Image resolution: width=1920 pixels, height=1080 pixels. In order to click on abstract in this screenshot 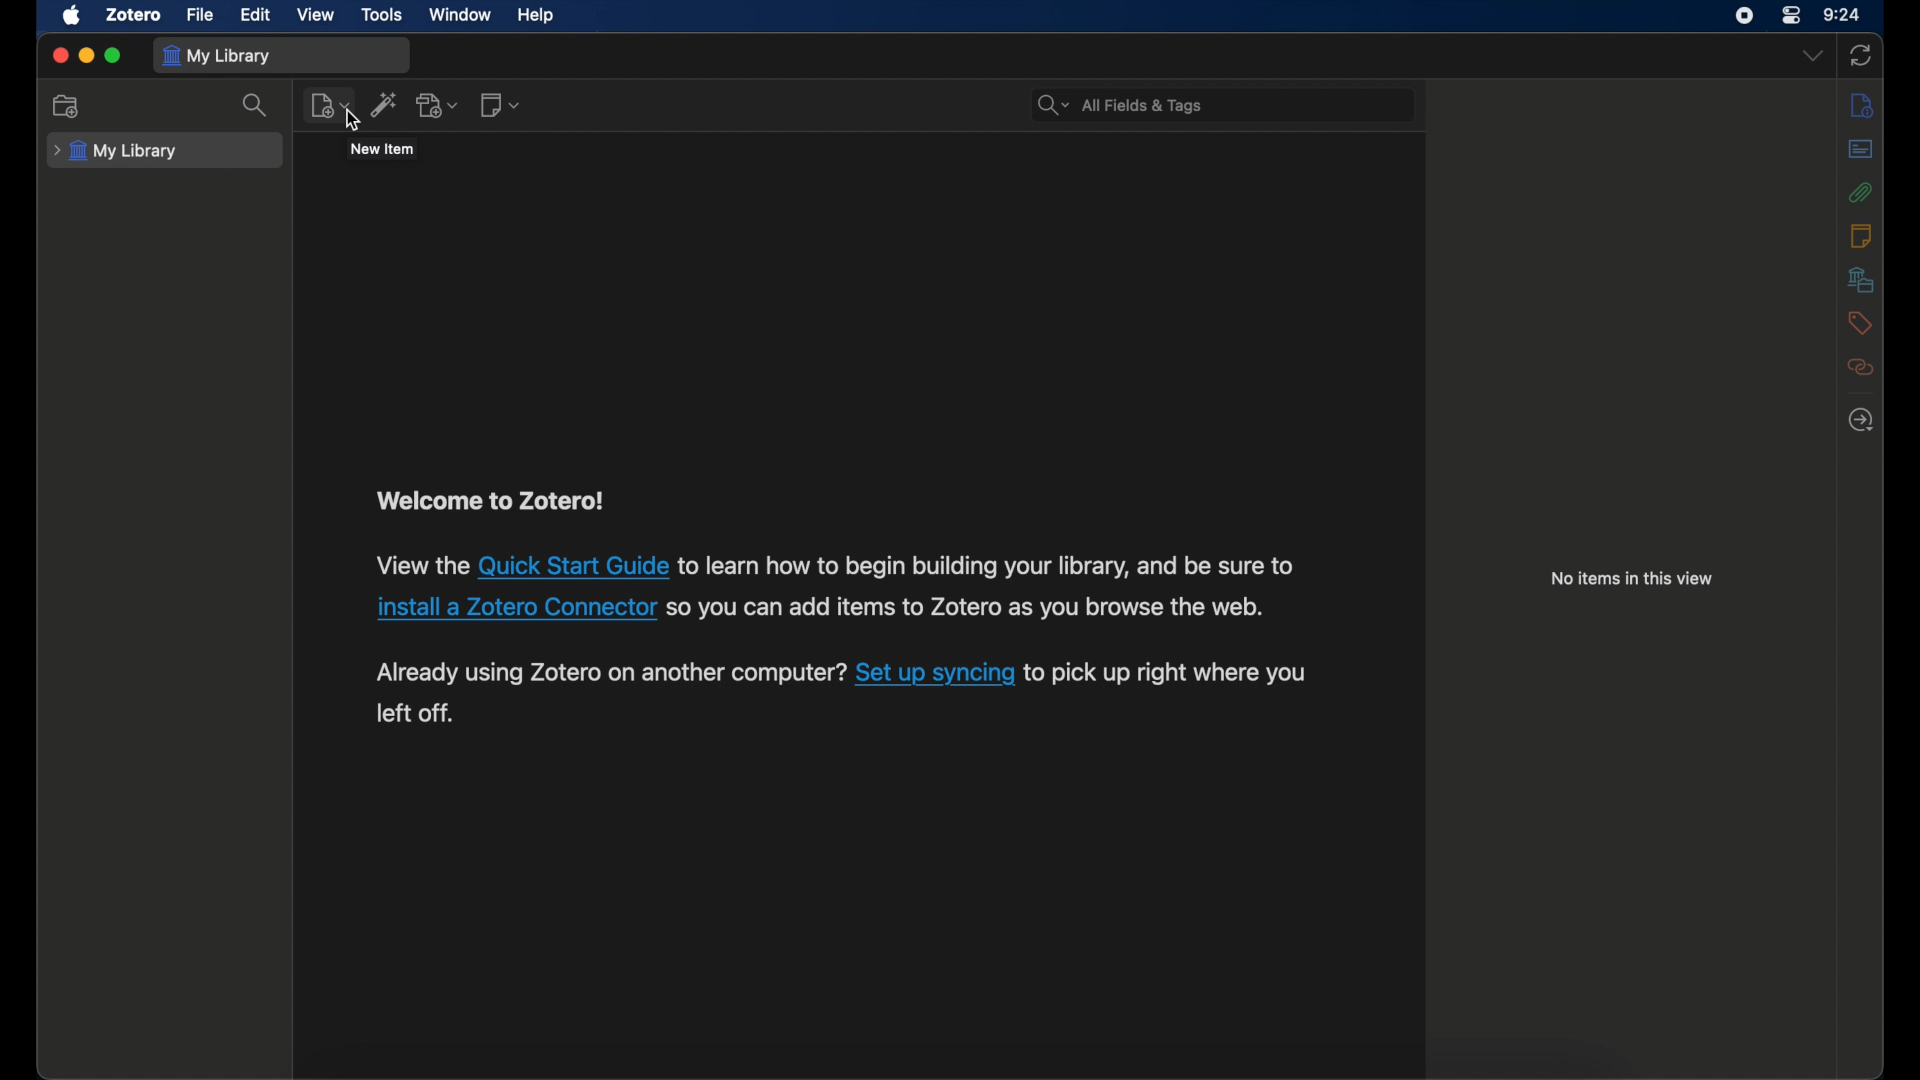, I will do `click(1861, 149)`.